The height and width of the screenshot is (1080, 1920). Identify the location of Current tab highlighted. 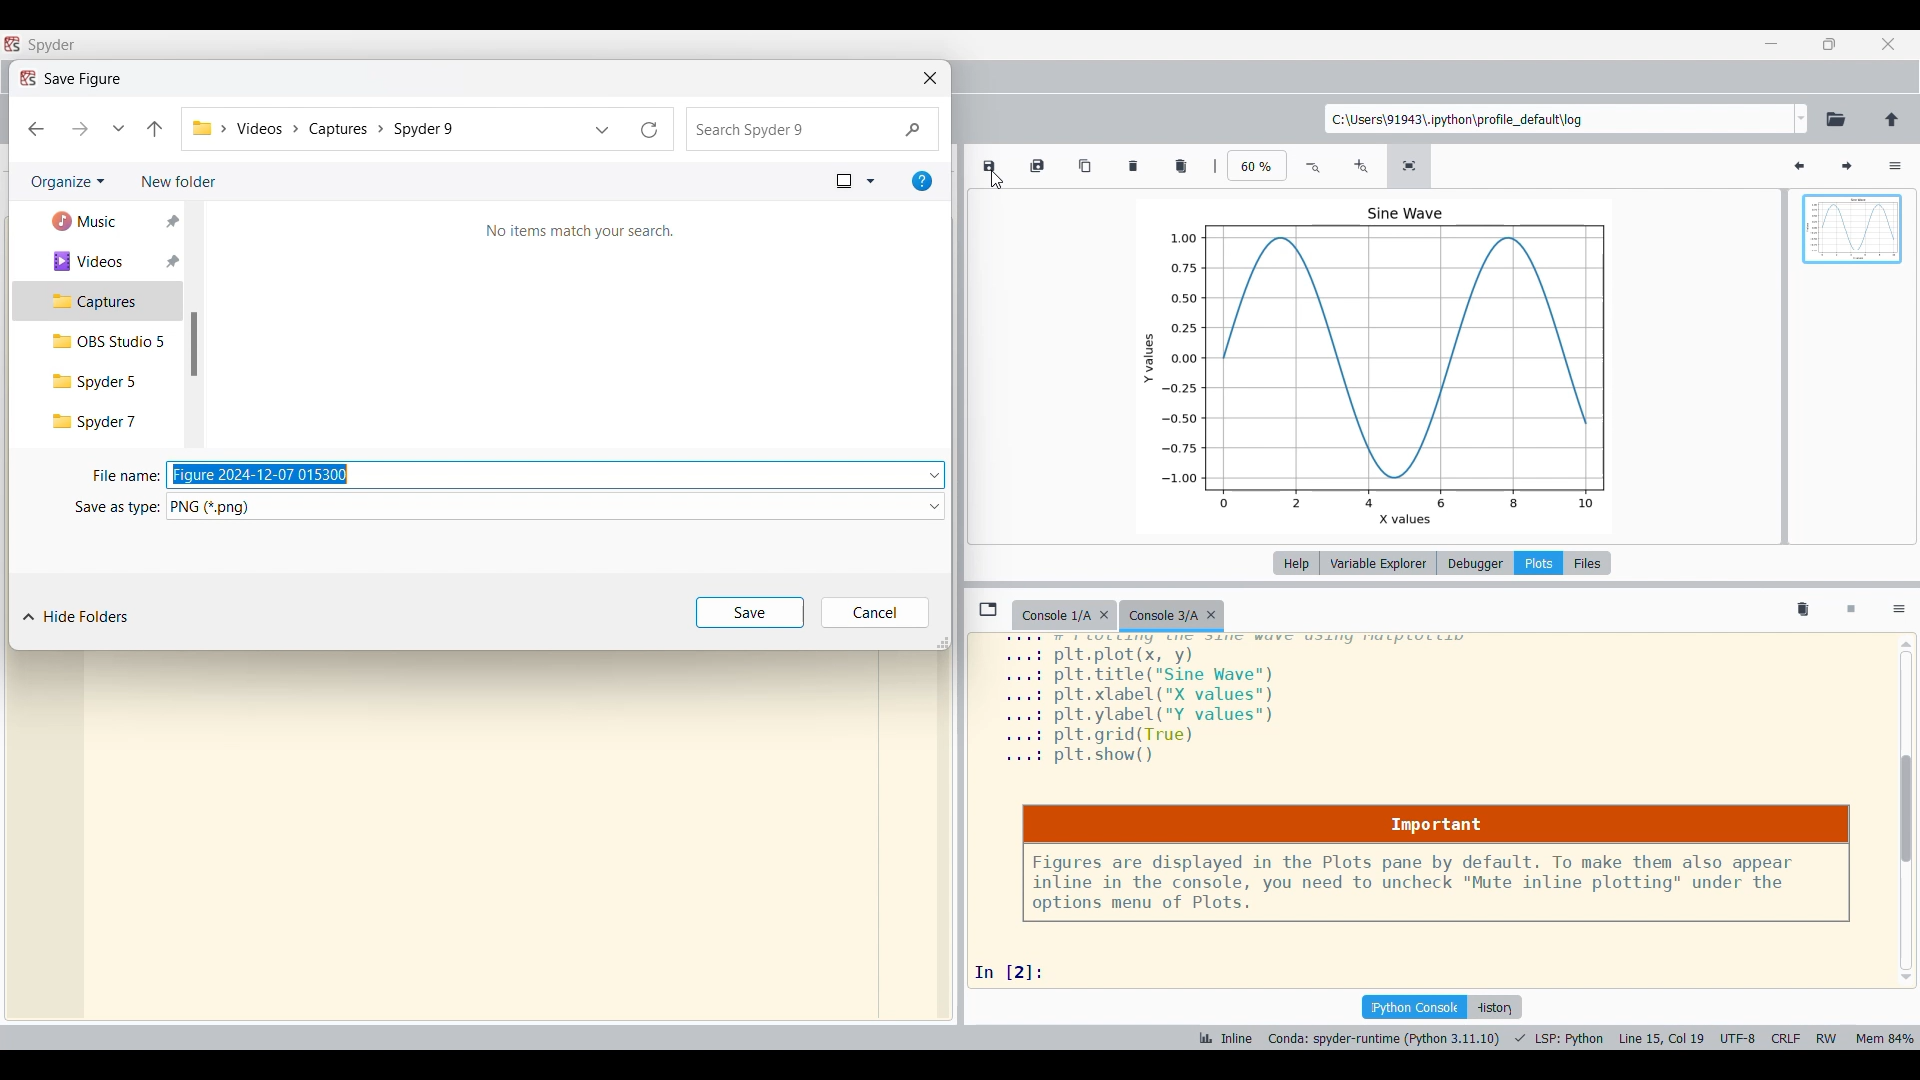
(1175, 616).